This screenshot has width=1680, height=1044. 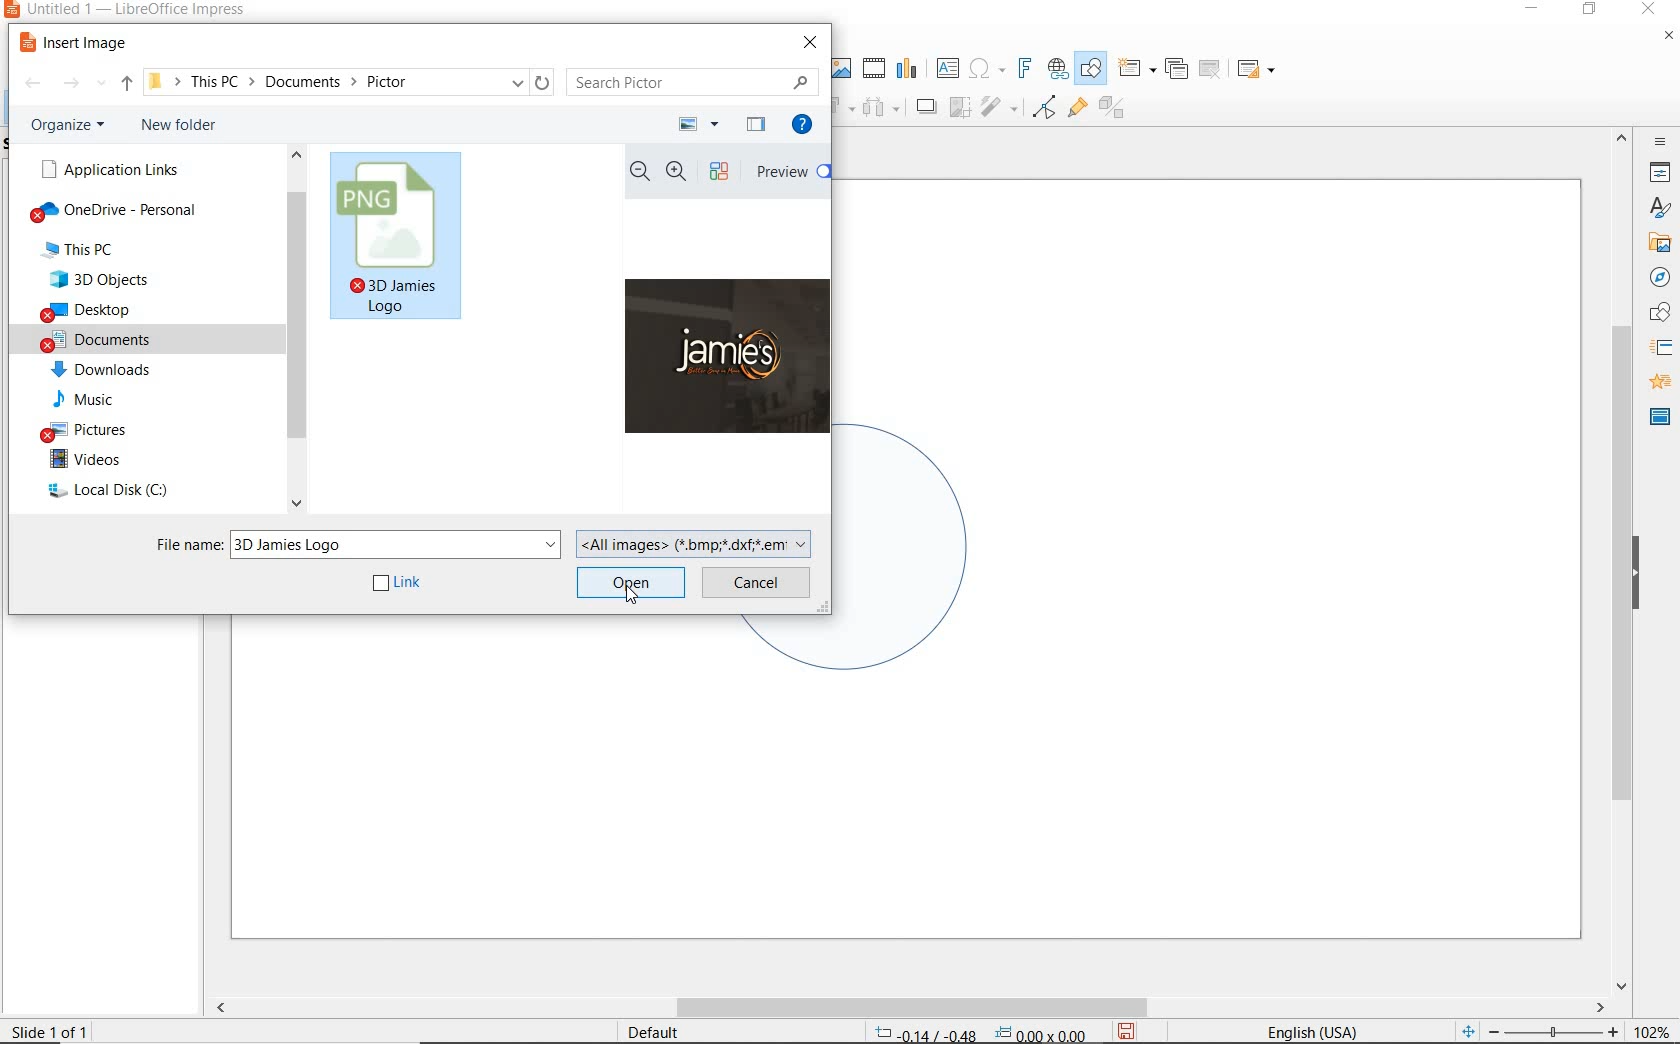 What do you see at coordinates (640, 172) in the screenshot?
I see `zoom out` at bounding box center [640, 172].